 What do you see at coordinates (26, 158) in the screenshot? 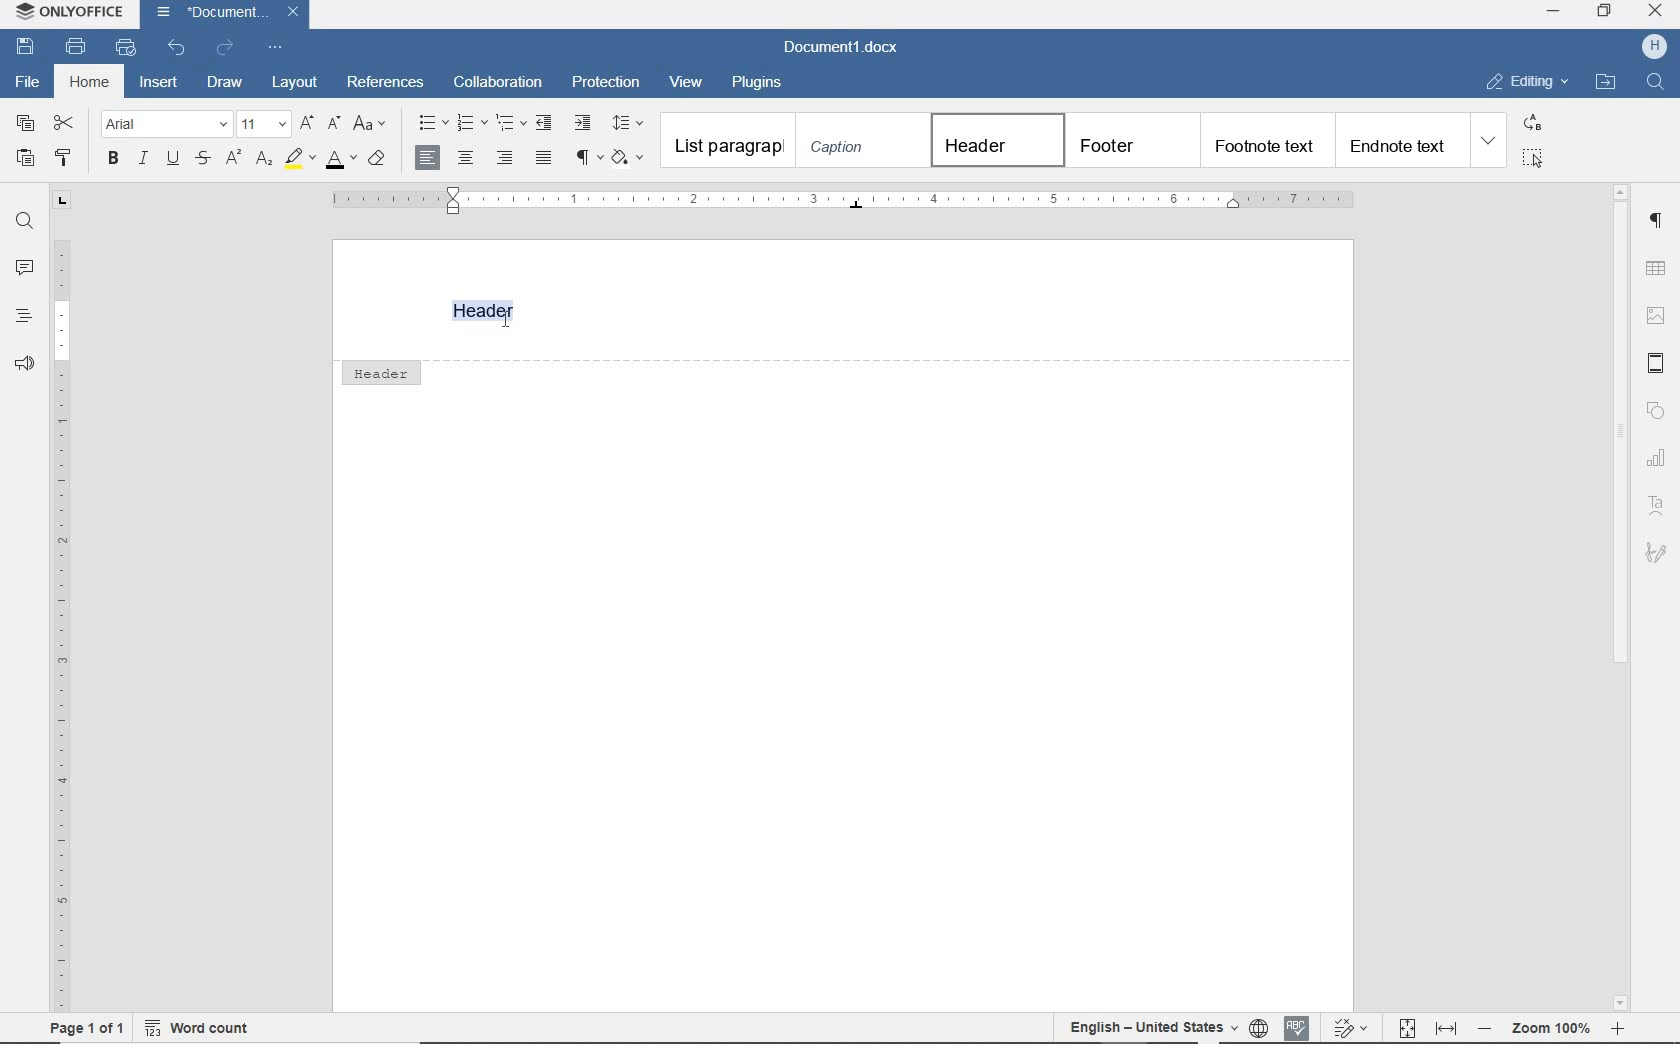
I see `paste` at bounding box center [26, 158].